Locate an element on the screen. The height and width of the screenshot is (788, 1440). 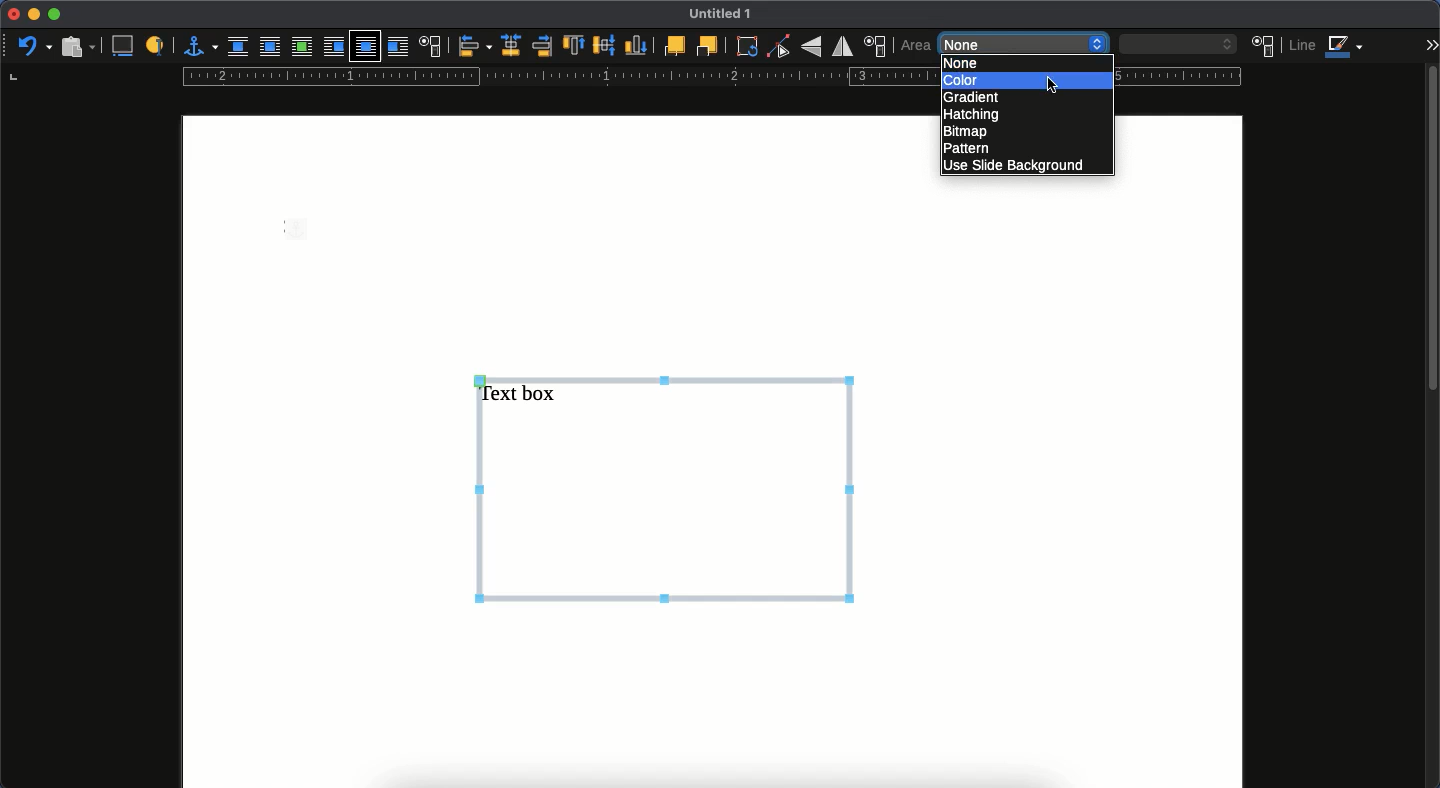
optimal is located at coordinates (301, 48).